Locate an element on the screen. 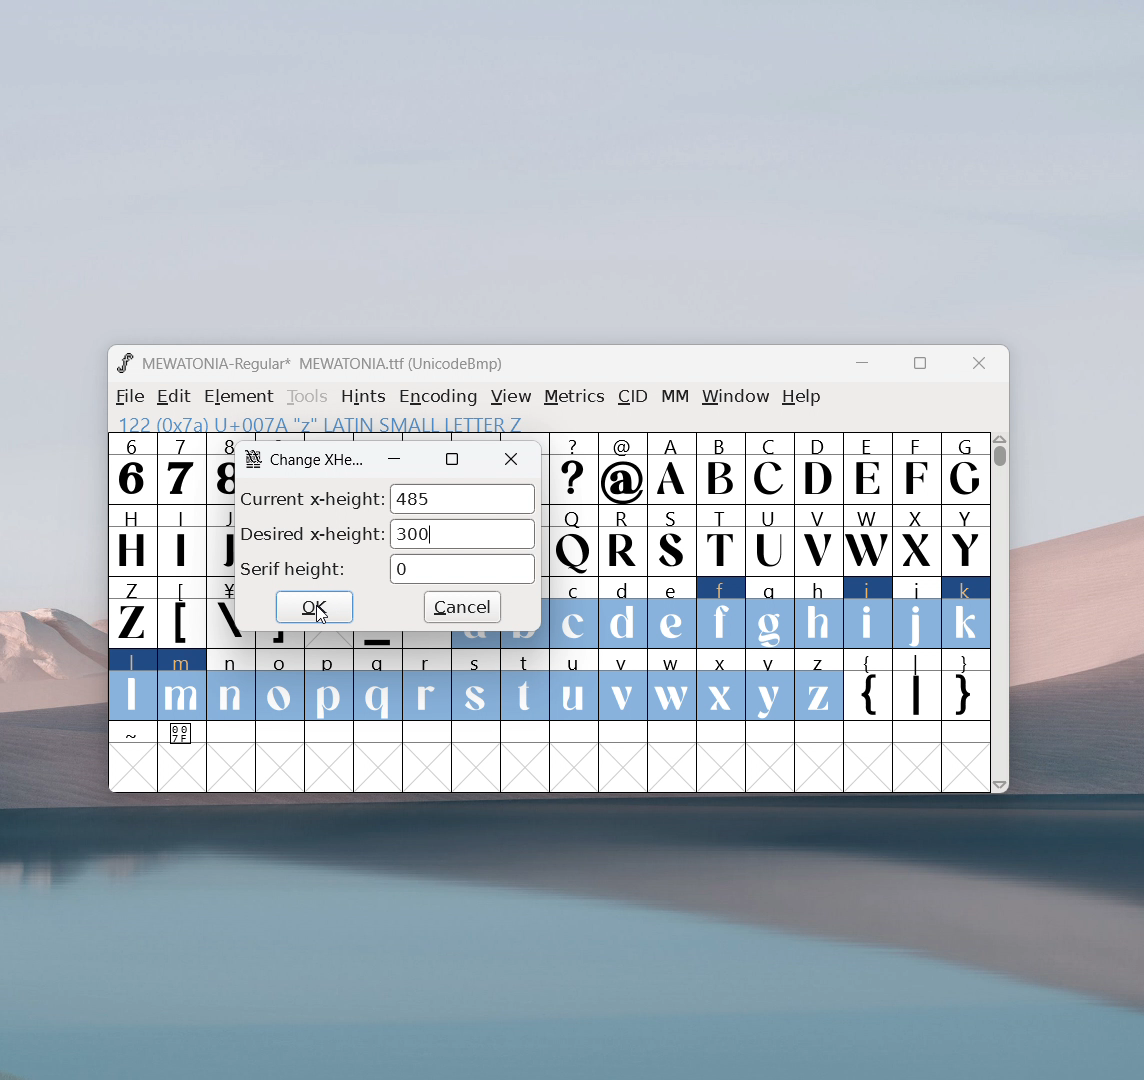 The width and height of the screenshot is (1144, 1080). t is located at coordinates (526, 686).